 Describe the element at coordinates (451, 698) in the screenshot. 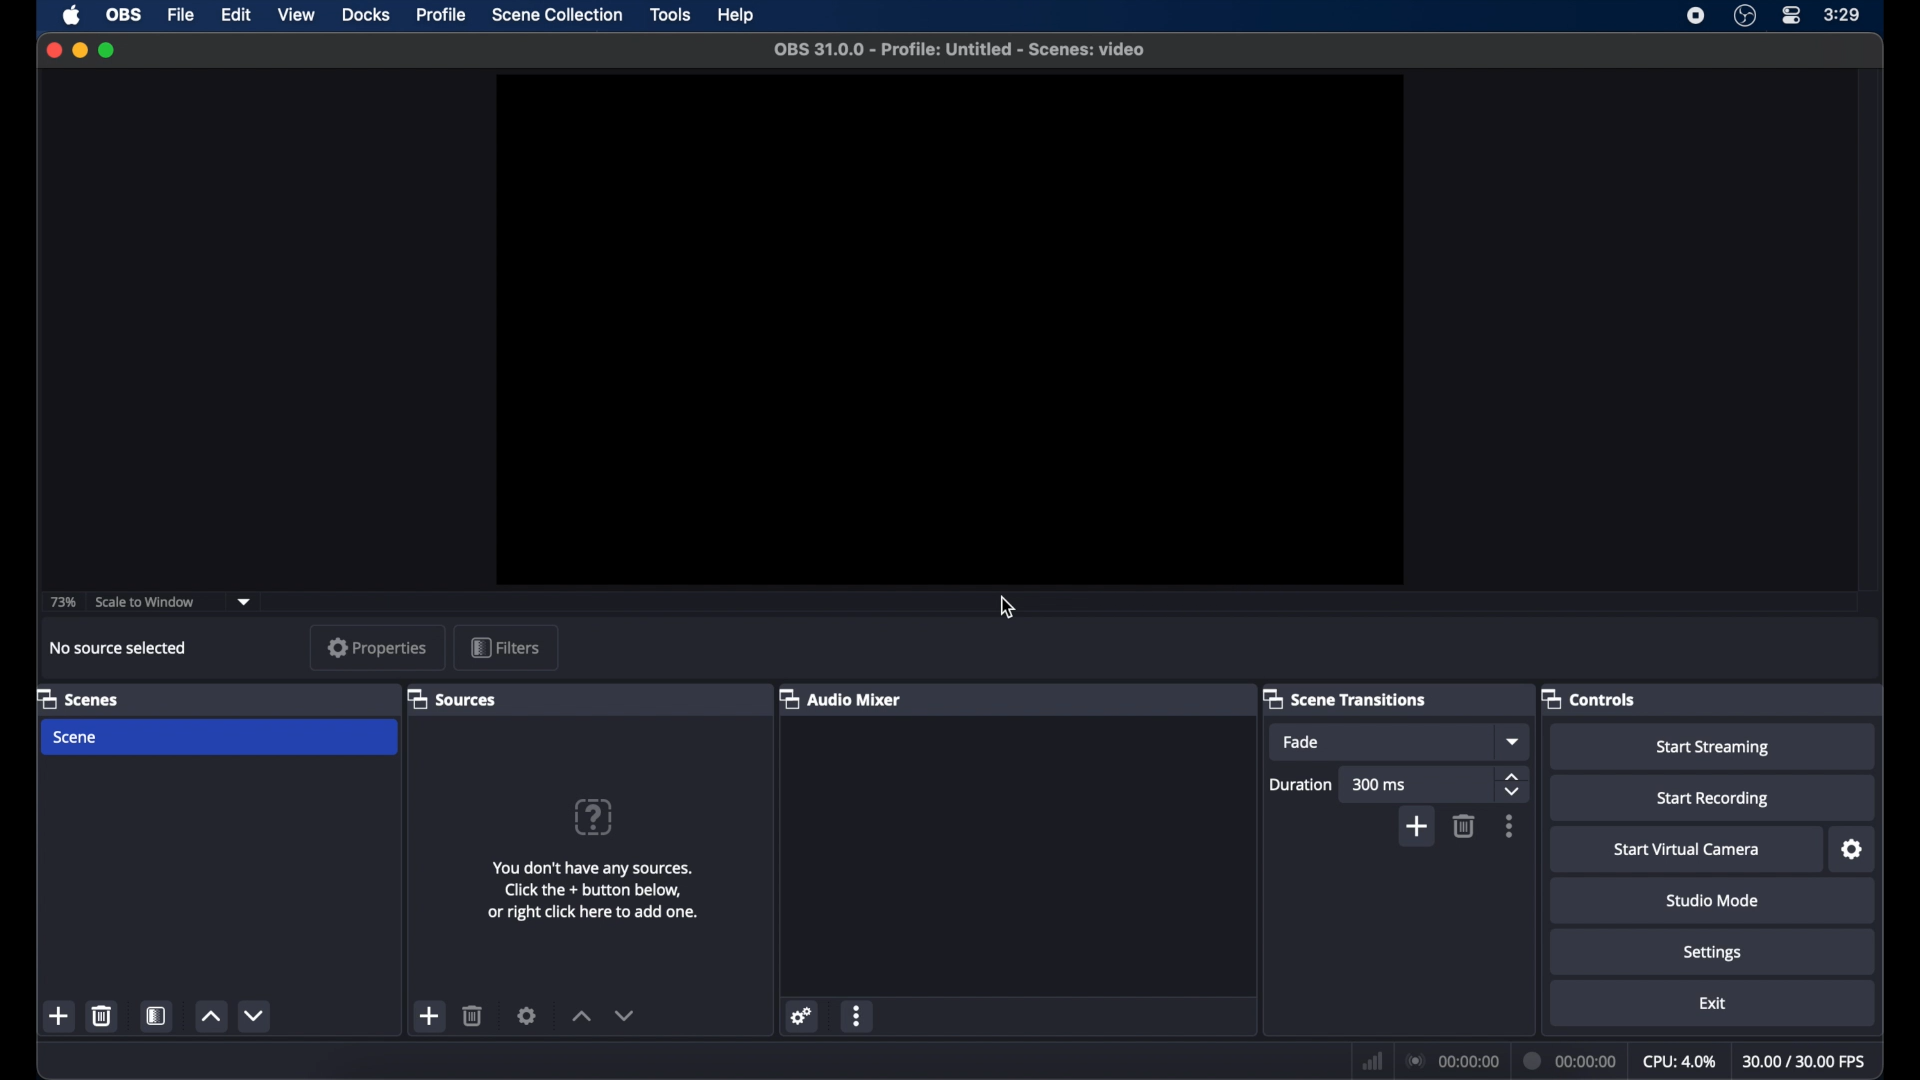

I see `sources` at that location.